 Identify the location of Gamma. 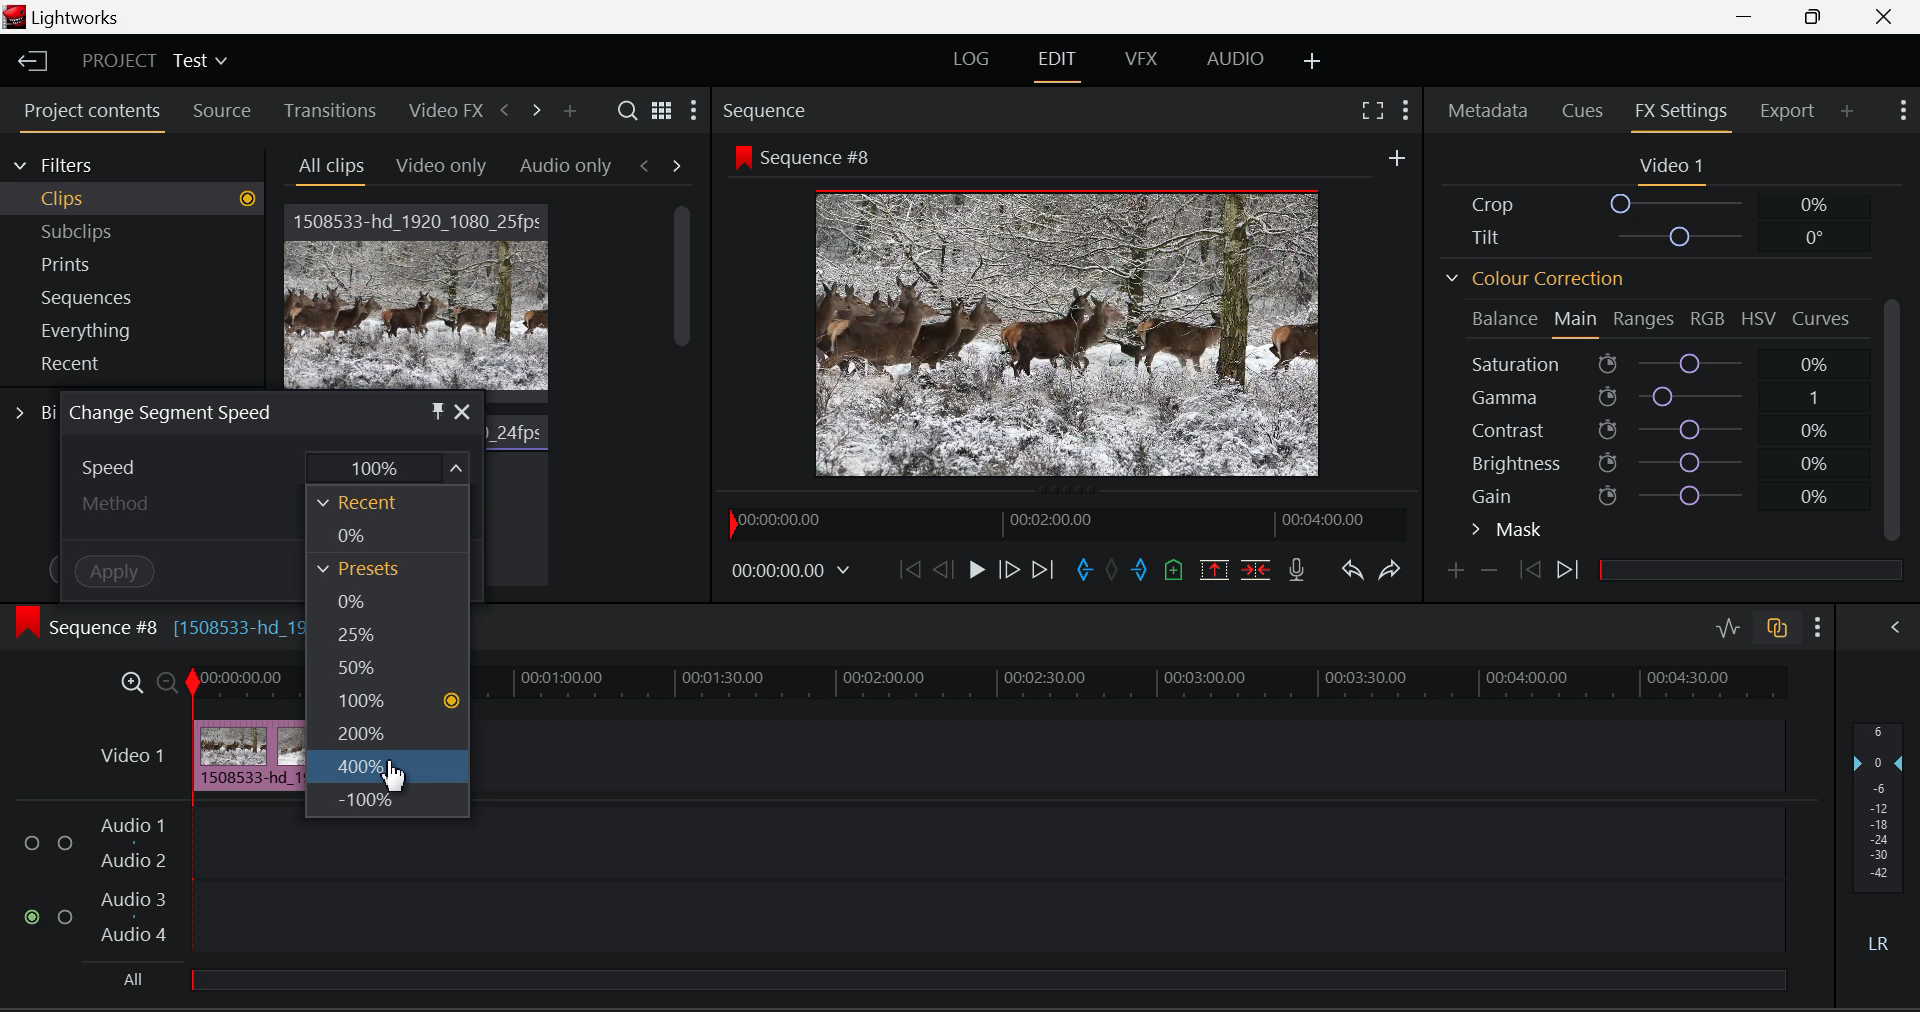
(1655, 398).